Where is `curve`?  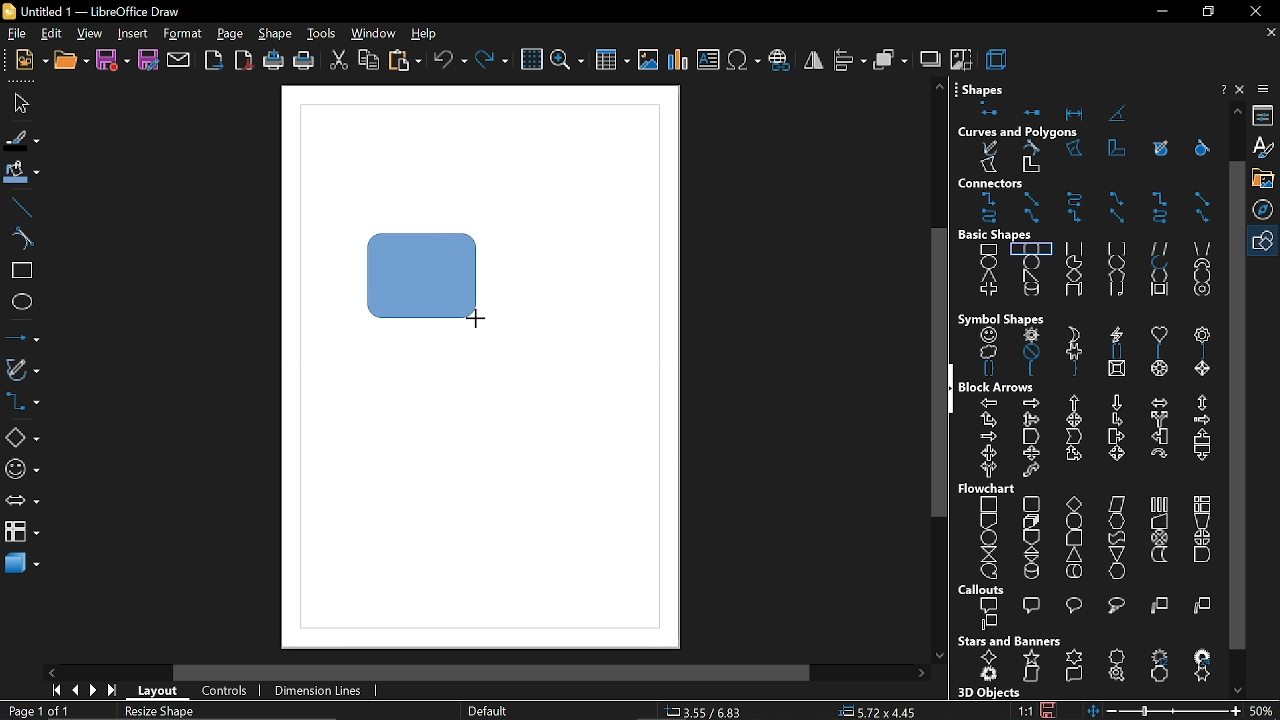 curve is located at coordinates (22, 240).